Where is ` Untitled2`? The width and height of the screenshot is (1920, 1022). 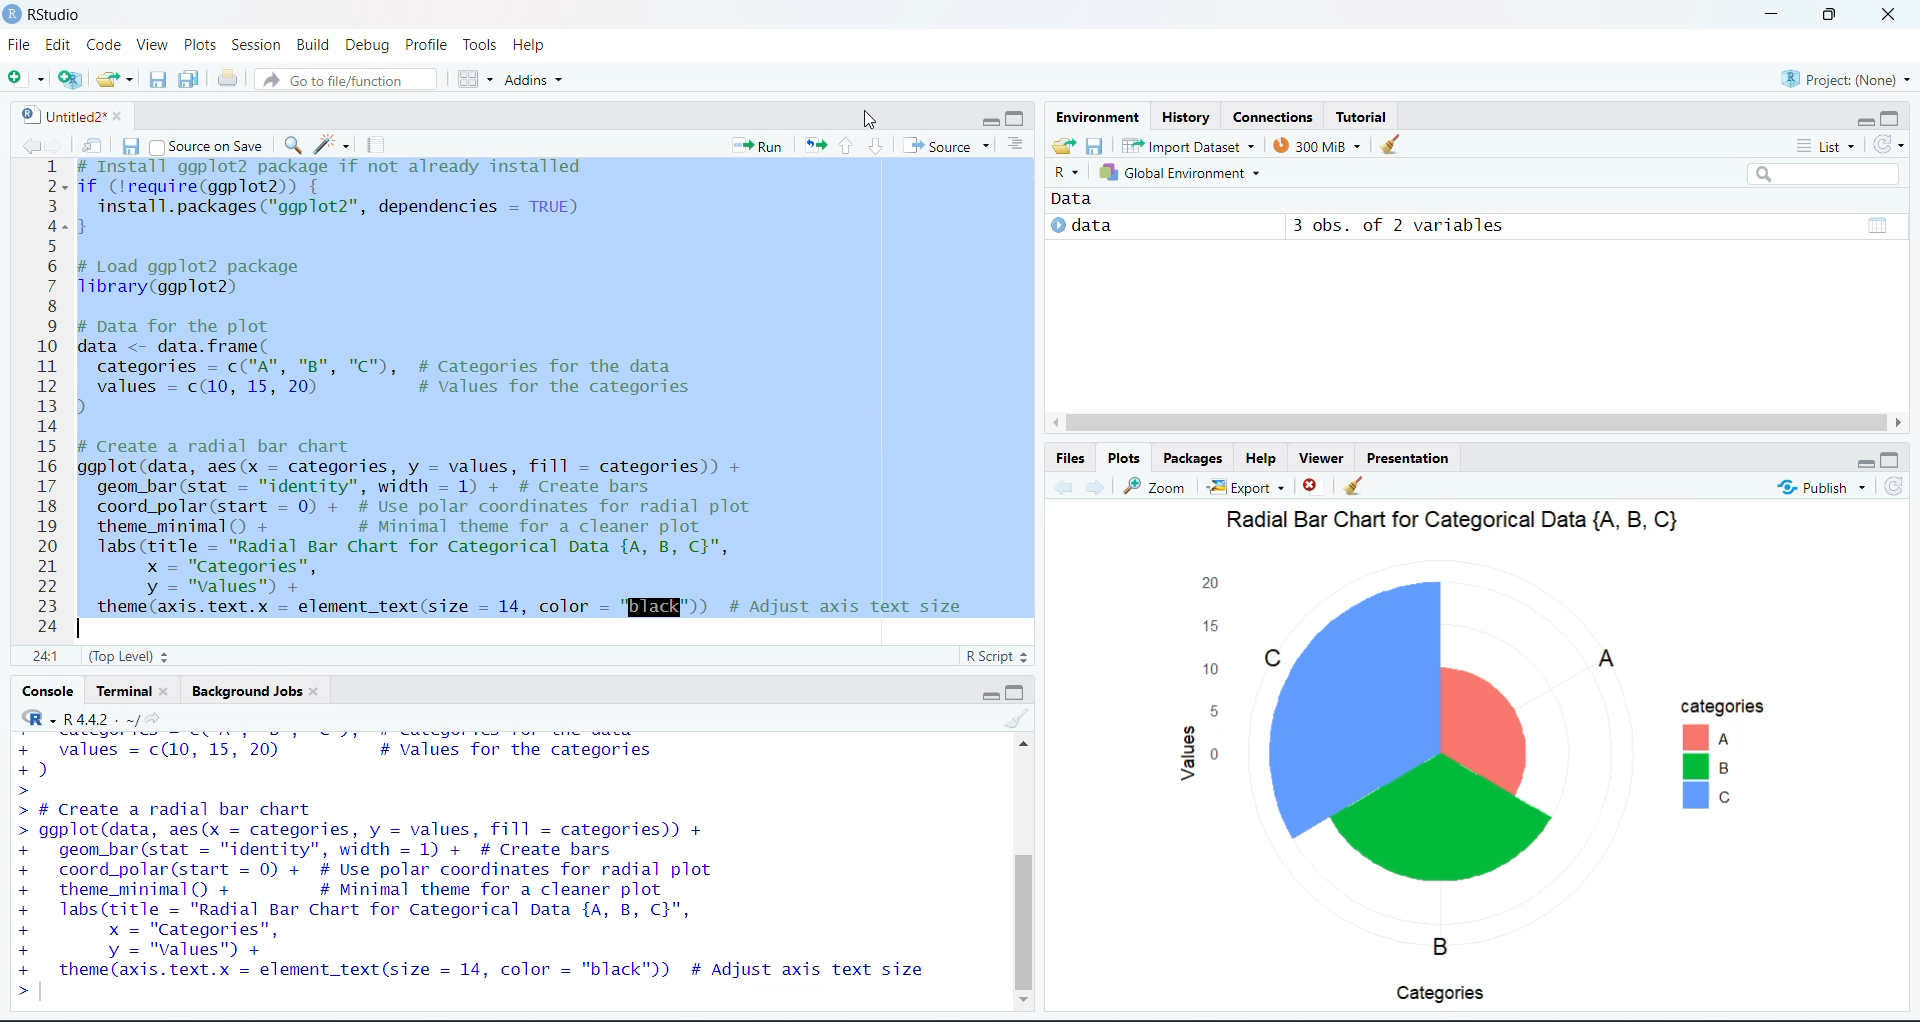
 Untitled2 is located at coordinates (68, 115).